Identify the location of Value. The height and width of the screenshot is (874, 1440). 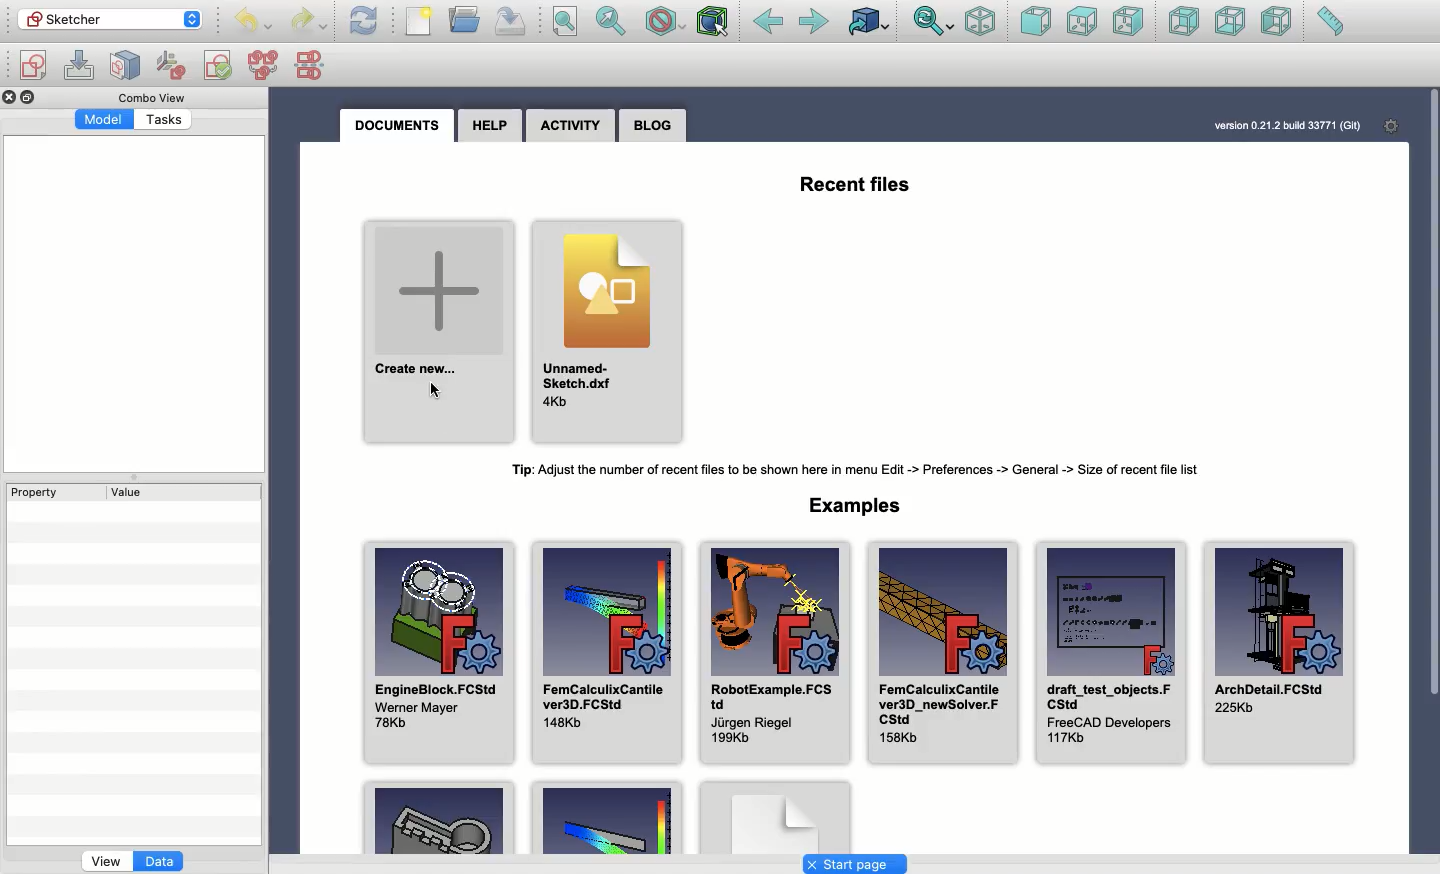
(134, 492).